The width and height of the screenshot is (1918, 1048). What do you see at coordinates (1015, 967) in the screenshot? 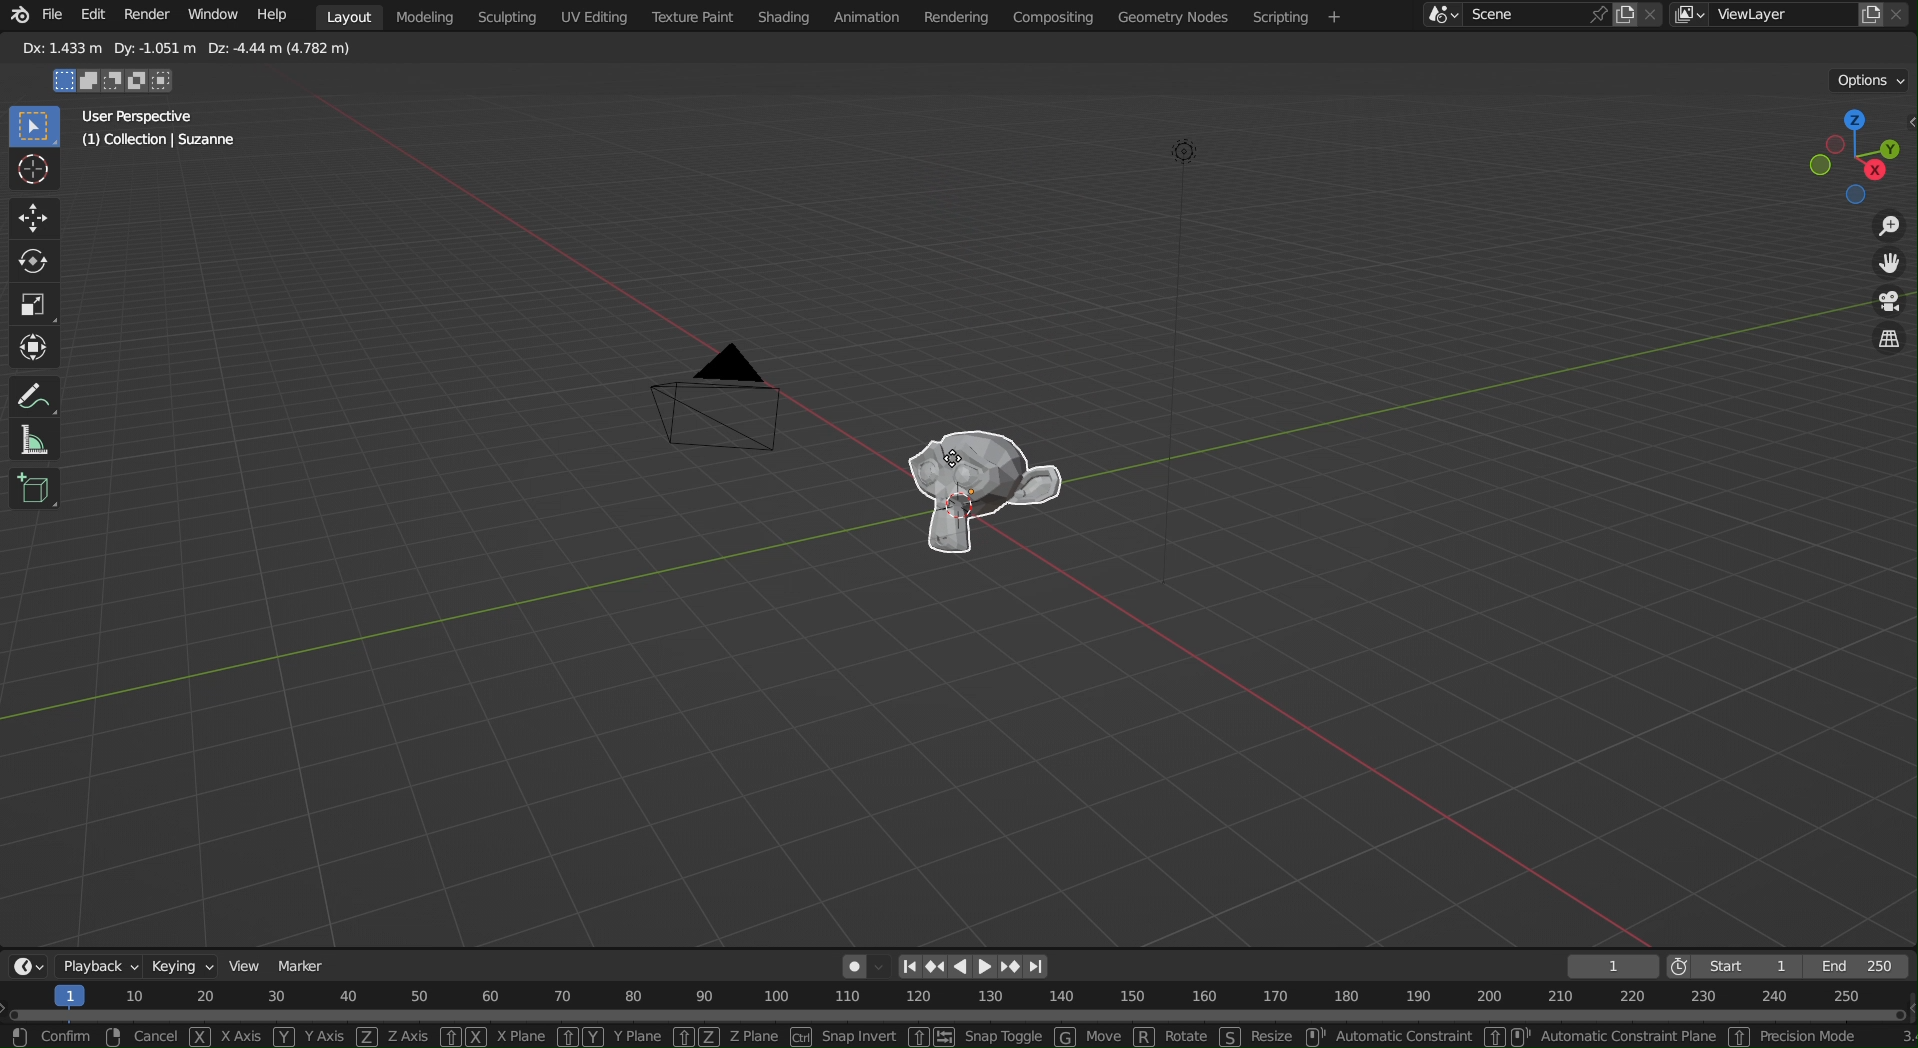
I see `next` at bounding box center [1015, 967].